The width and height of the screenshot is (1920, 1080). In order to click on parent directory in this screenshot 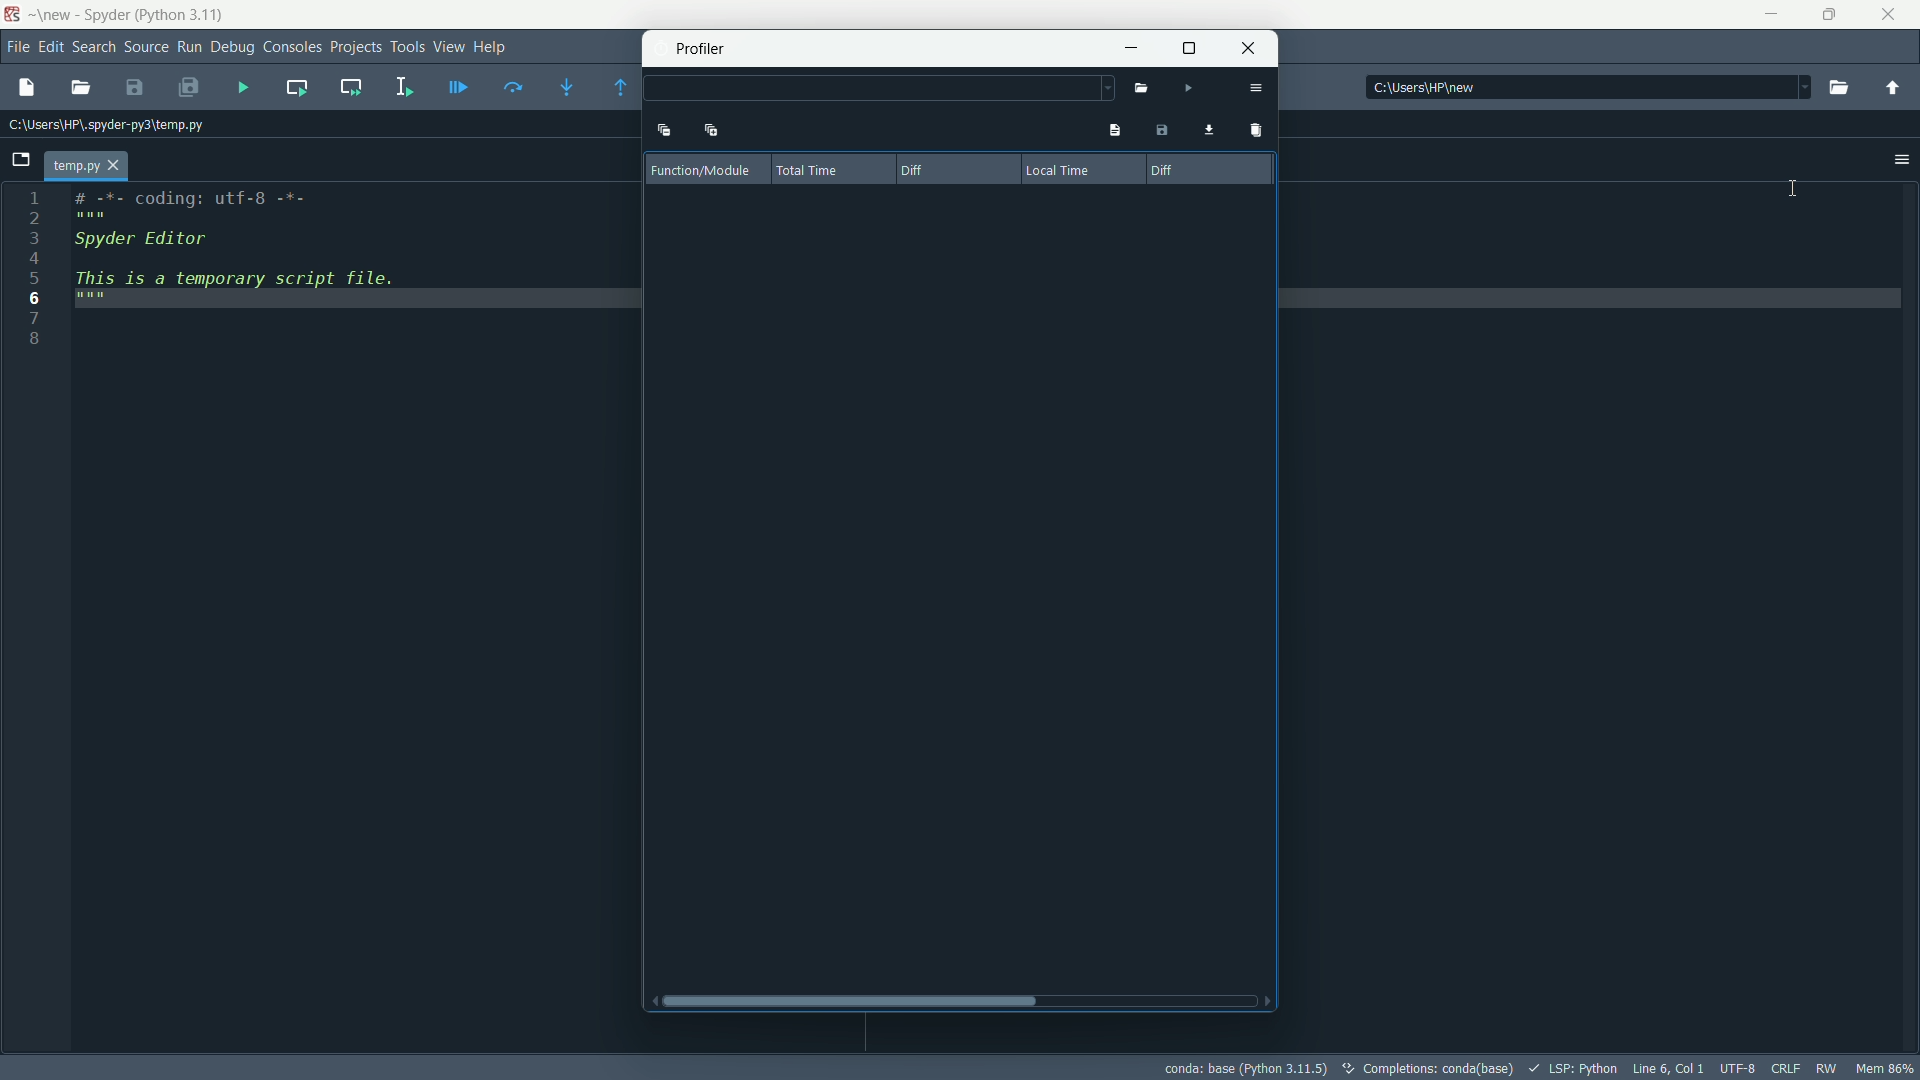, I will do `click(1893, 79)`.